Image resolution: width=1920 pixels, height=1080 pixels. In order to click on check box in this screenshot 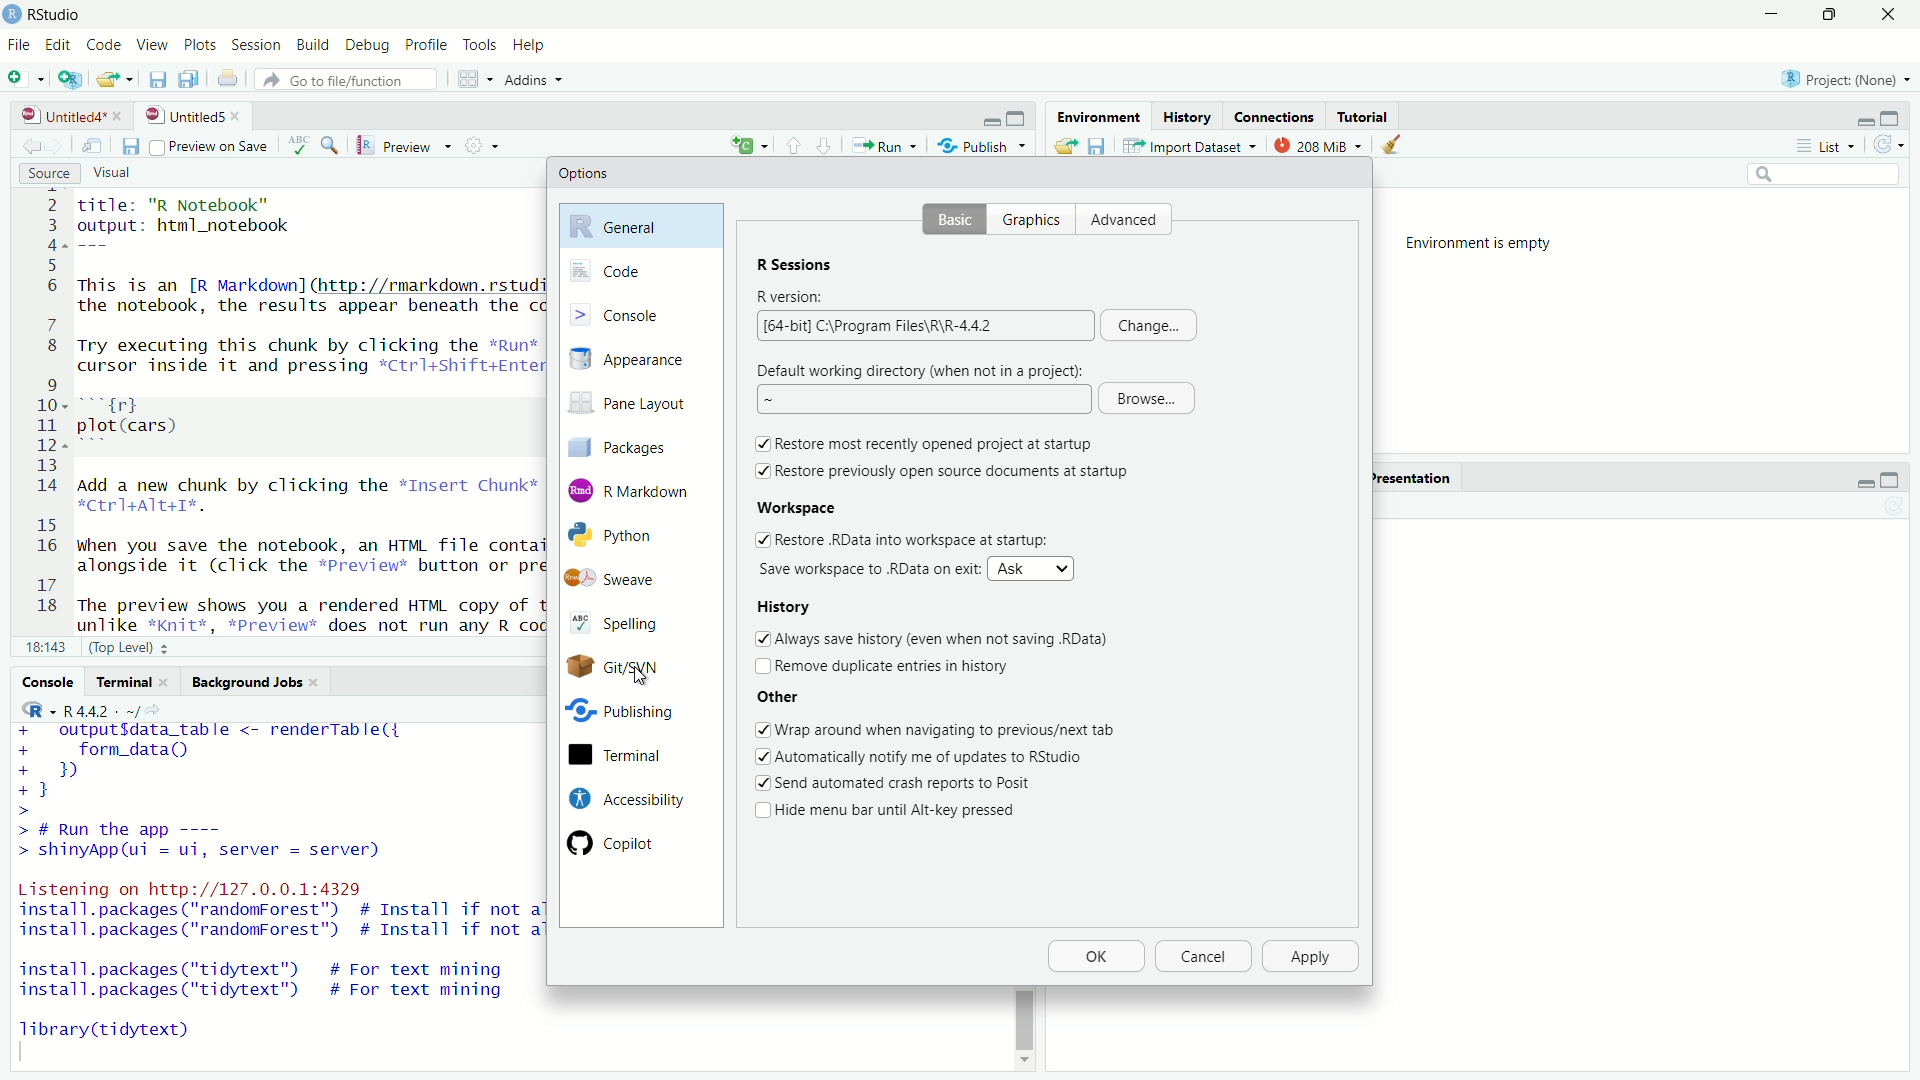, I will do `click(760, 637)`.